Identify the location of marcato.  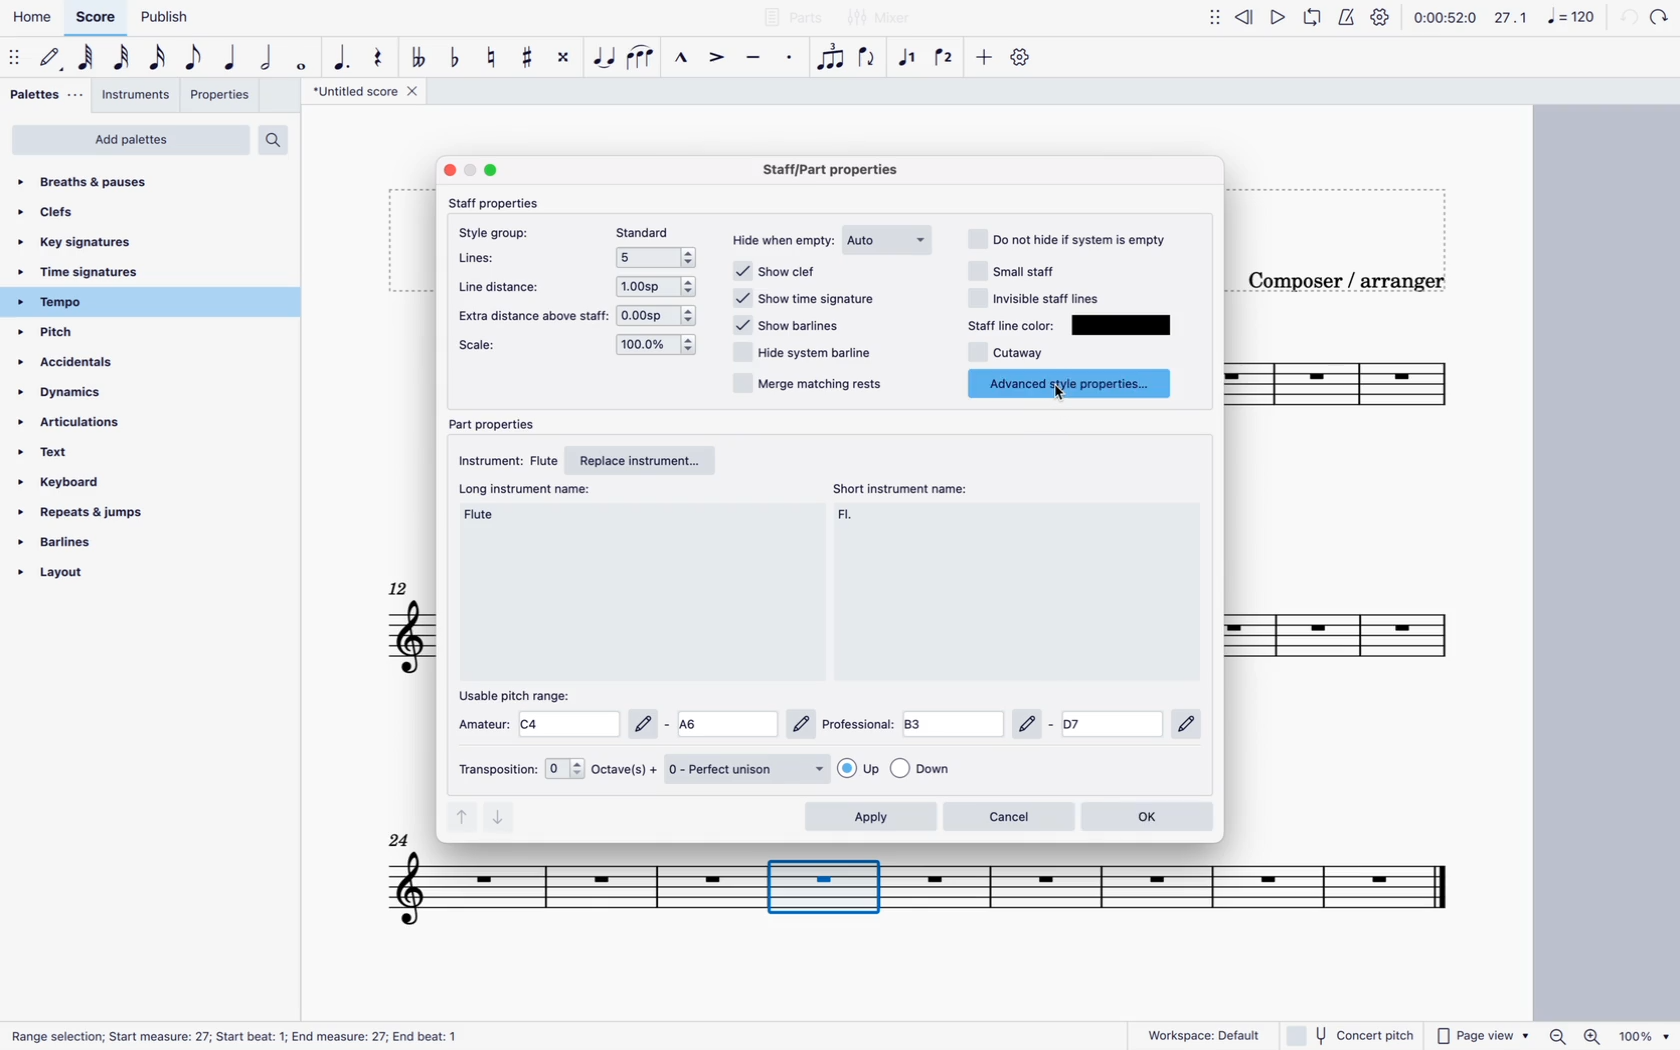
(682, 59).